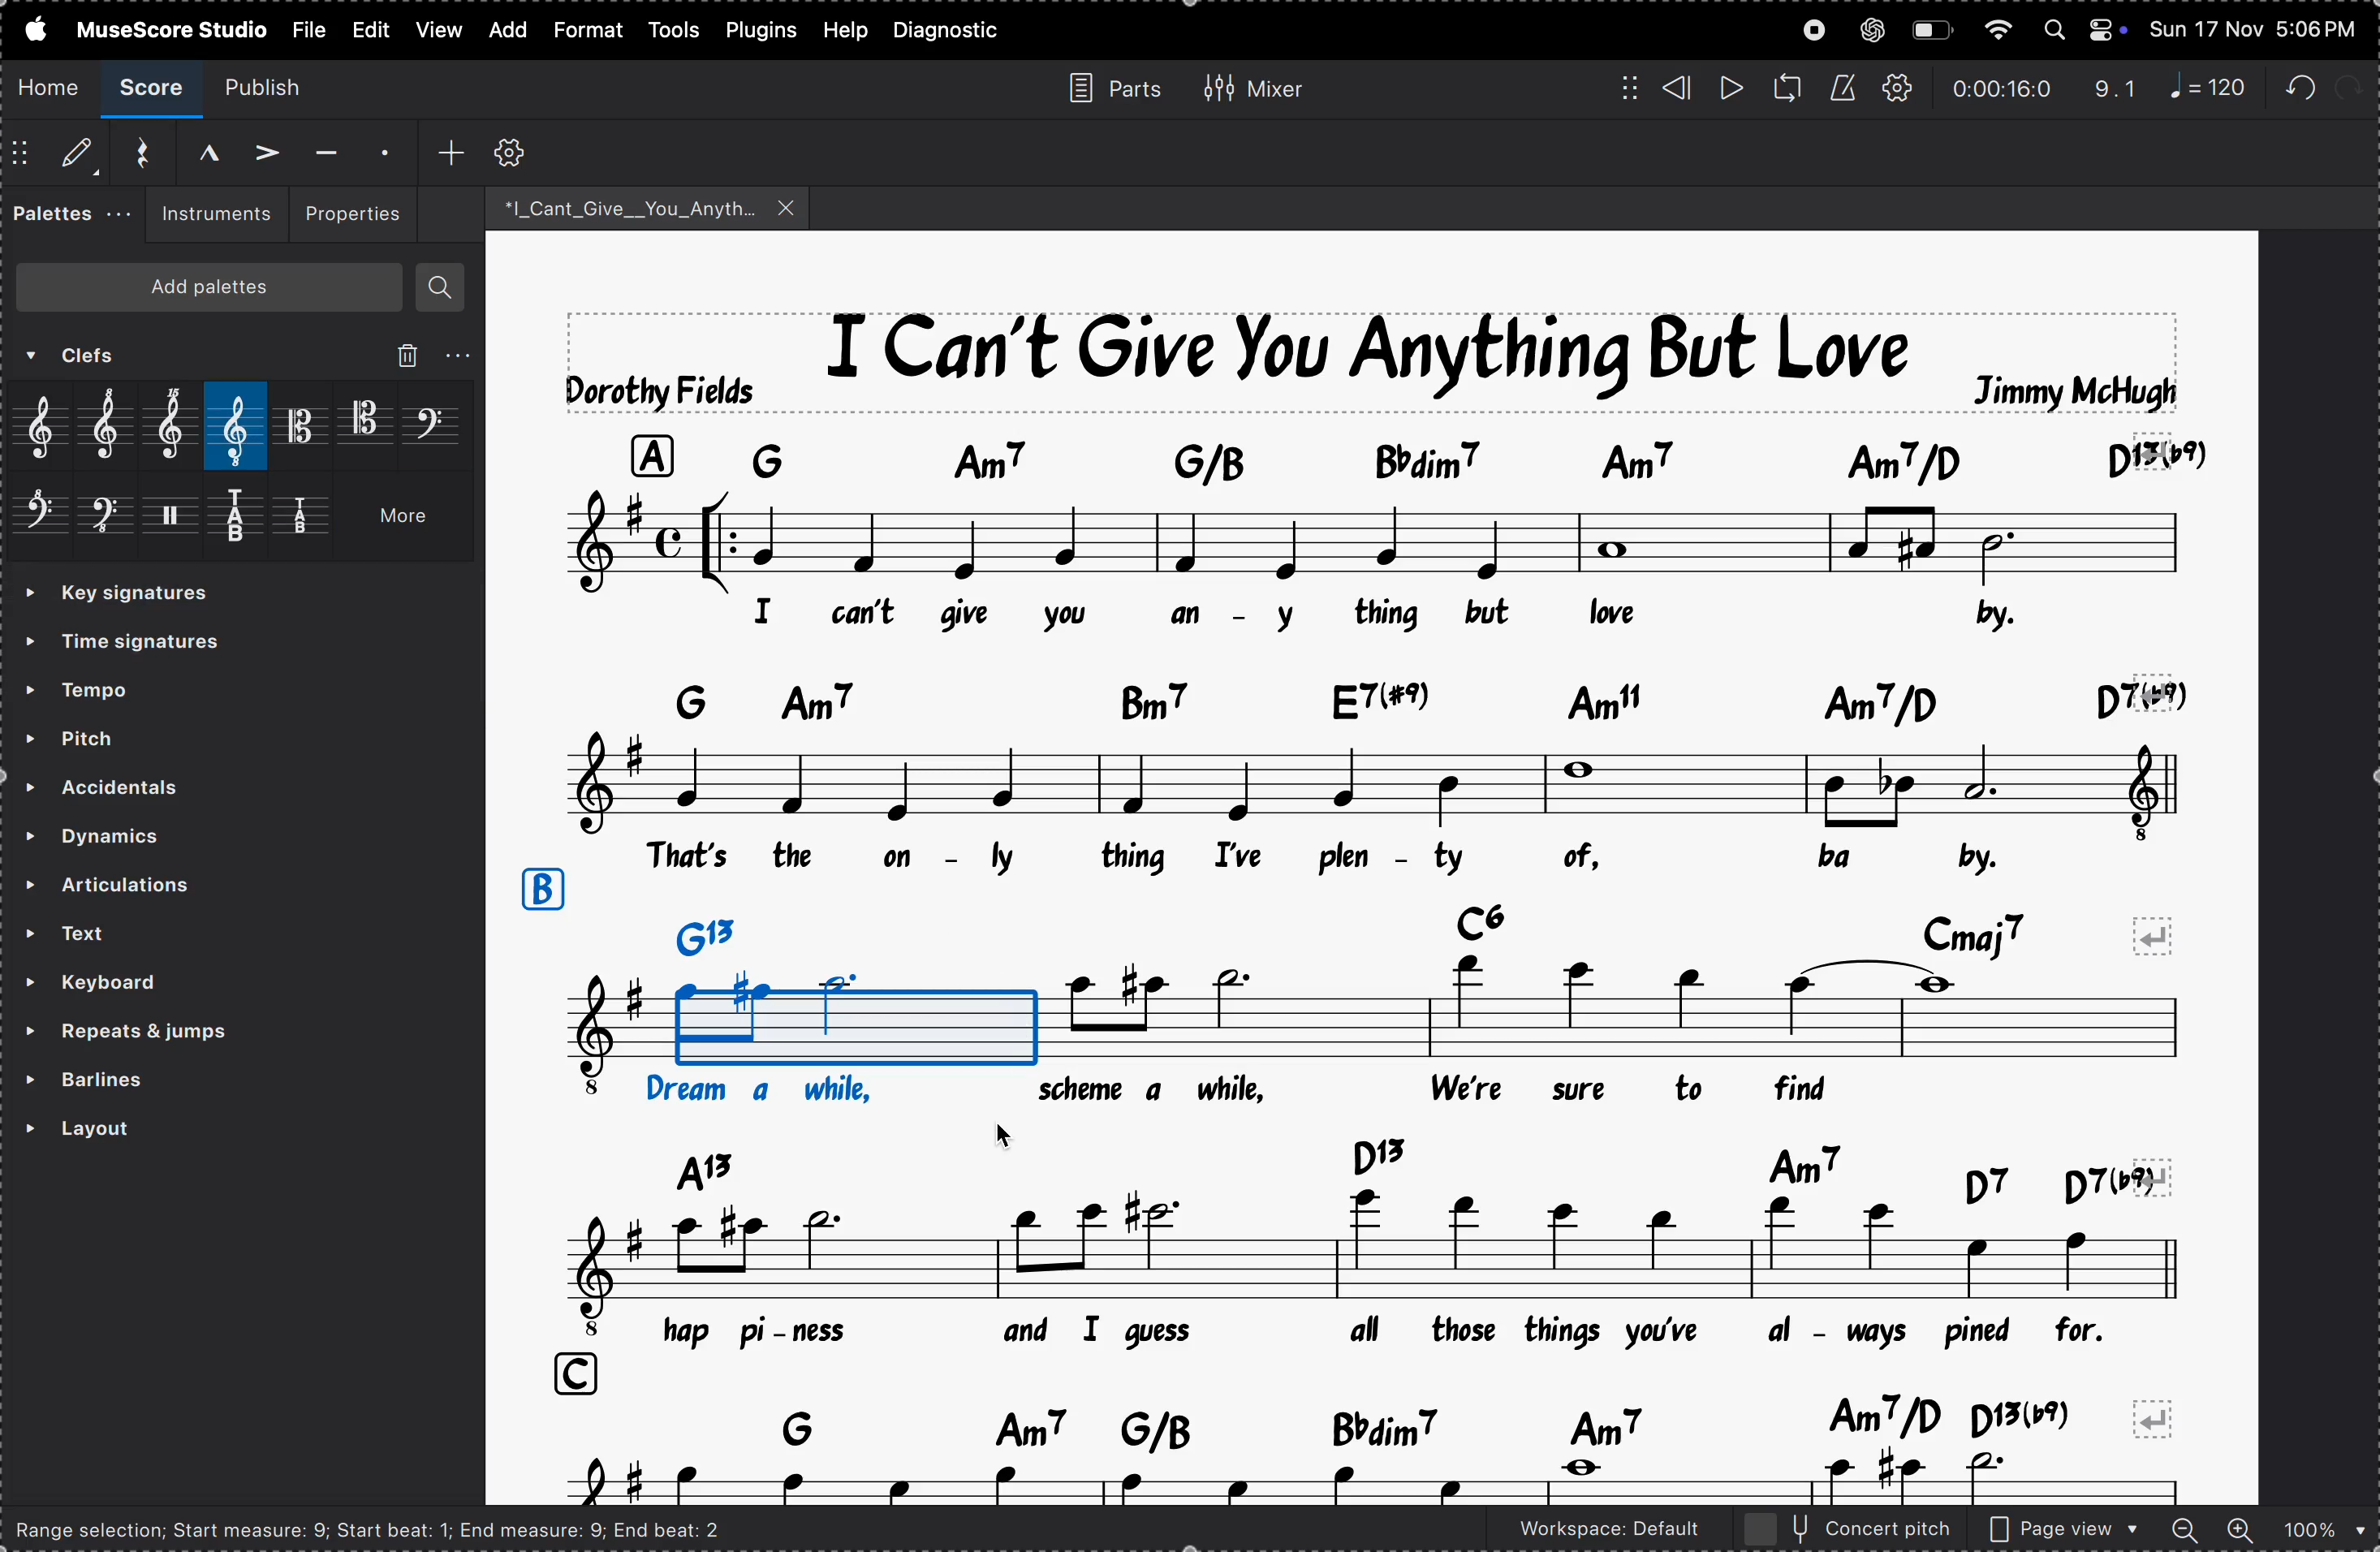  What do you see at coordinates (308, 520) in the screenshot?
I see `tablature 4lines` at bounding box center [308, 520].